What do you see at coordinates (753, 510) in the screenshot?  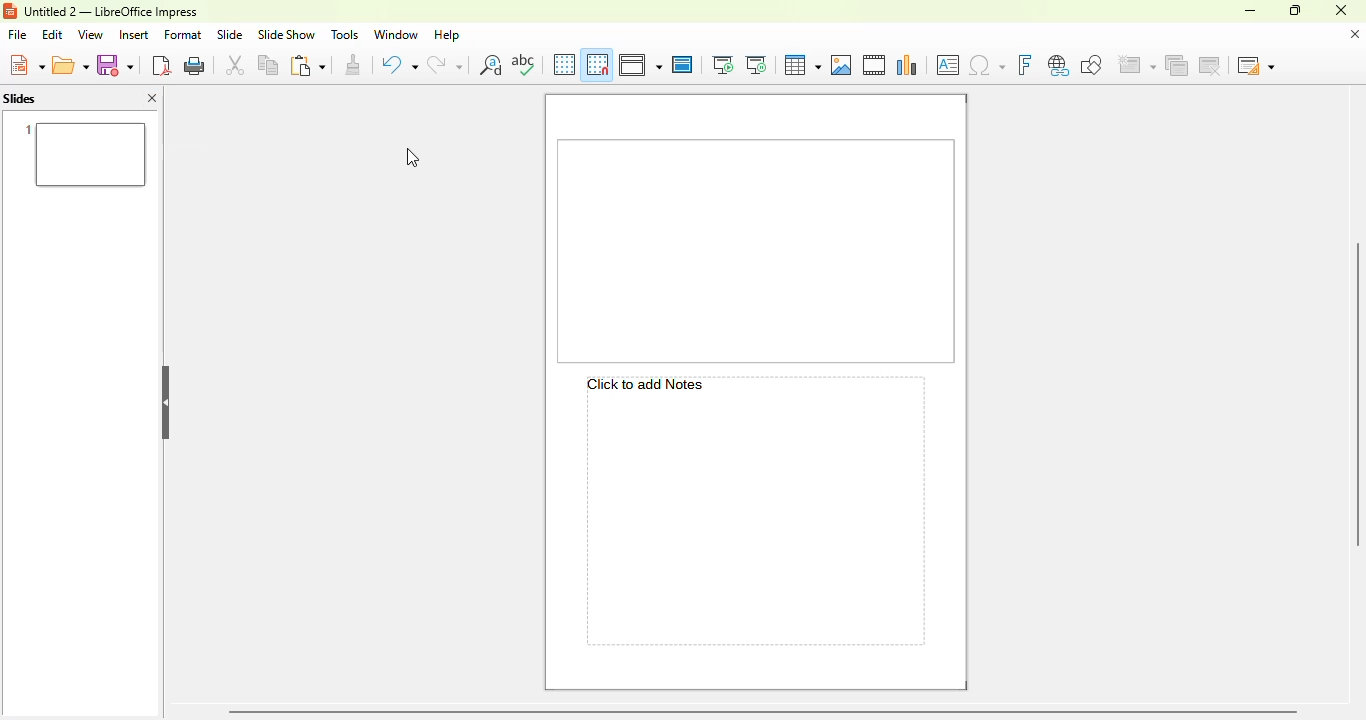 I see `click to add notes` at bounding box center [753, 510].